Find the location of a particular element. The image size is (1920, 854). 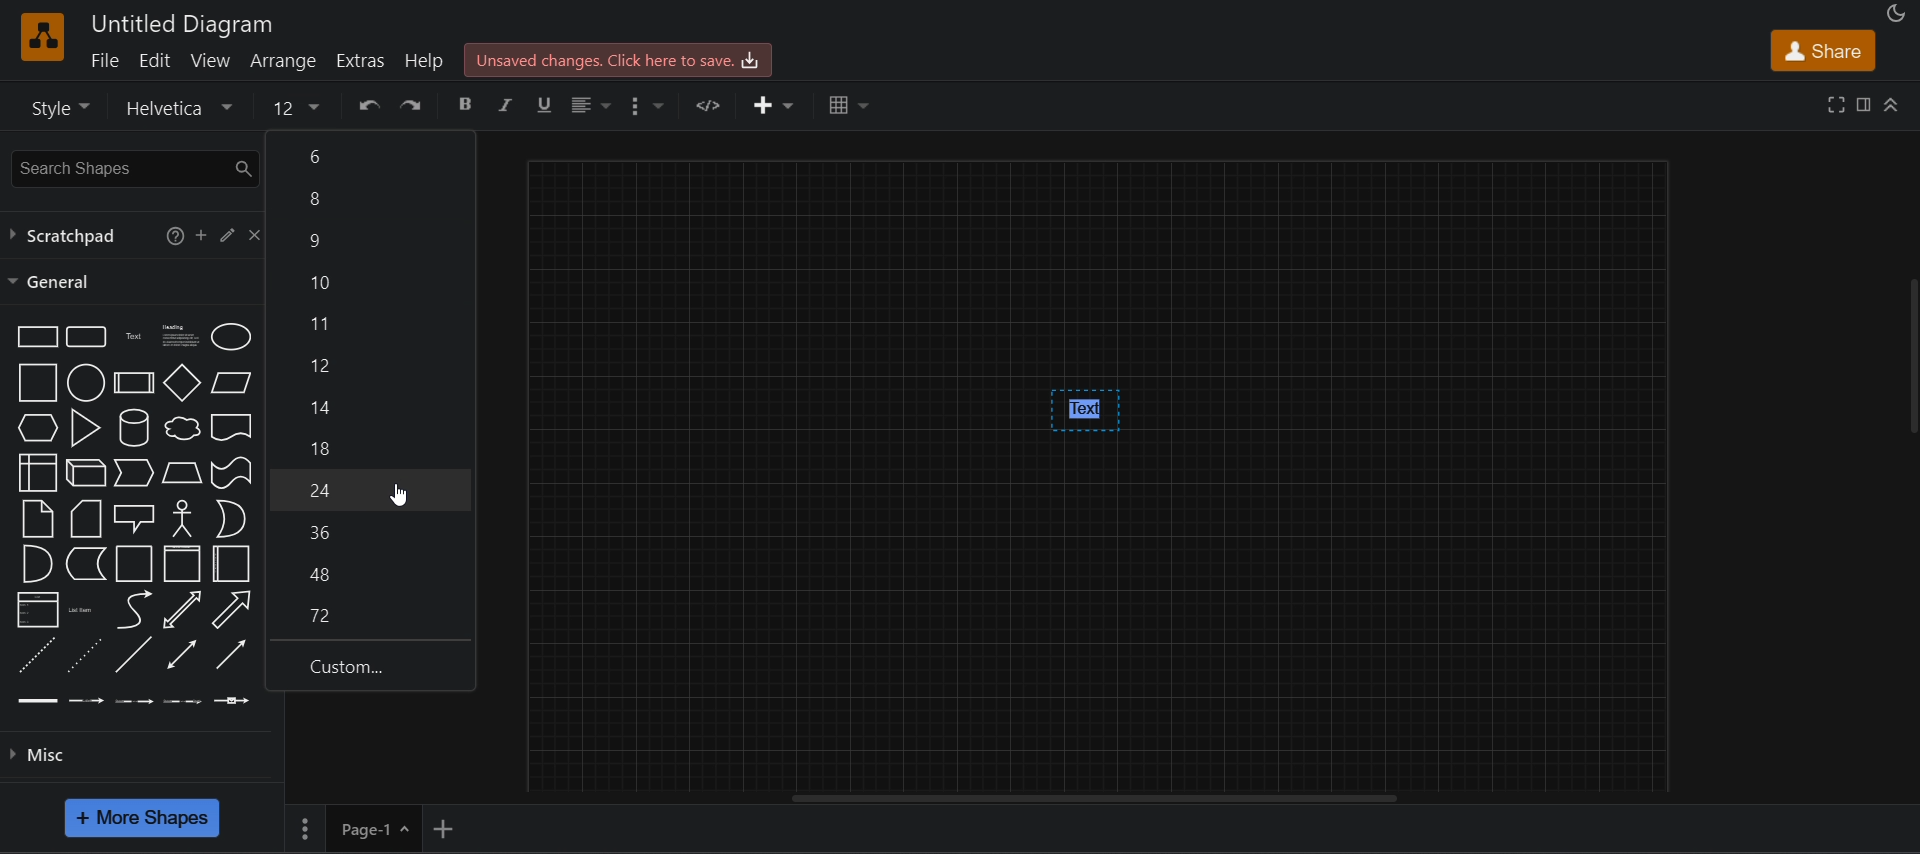

more settings is located at coordinates (303, 829).